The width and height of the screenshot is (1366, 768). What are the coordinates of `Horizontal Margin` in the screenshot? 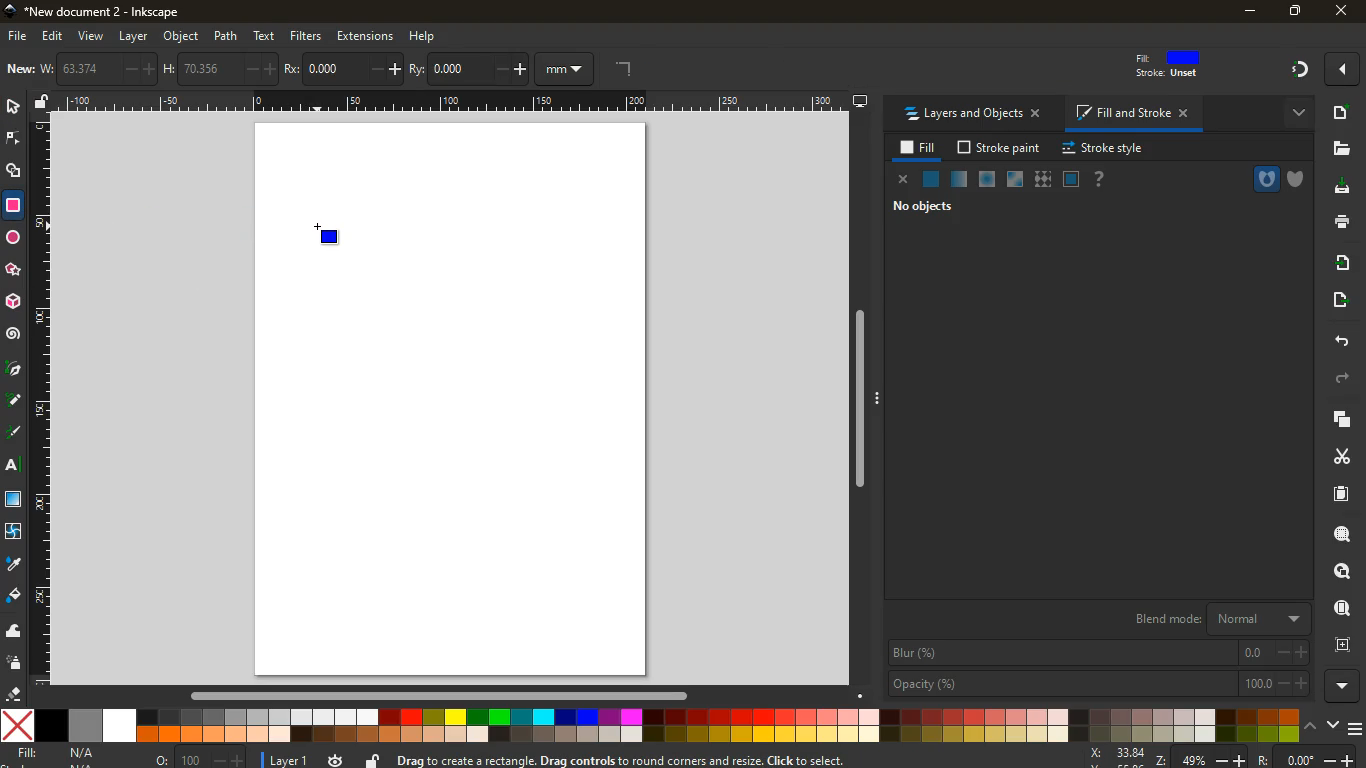 It's located at (39, 400).